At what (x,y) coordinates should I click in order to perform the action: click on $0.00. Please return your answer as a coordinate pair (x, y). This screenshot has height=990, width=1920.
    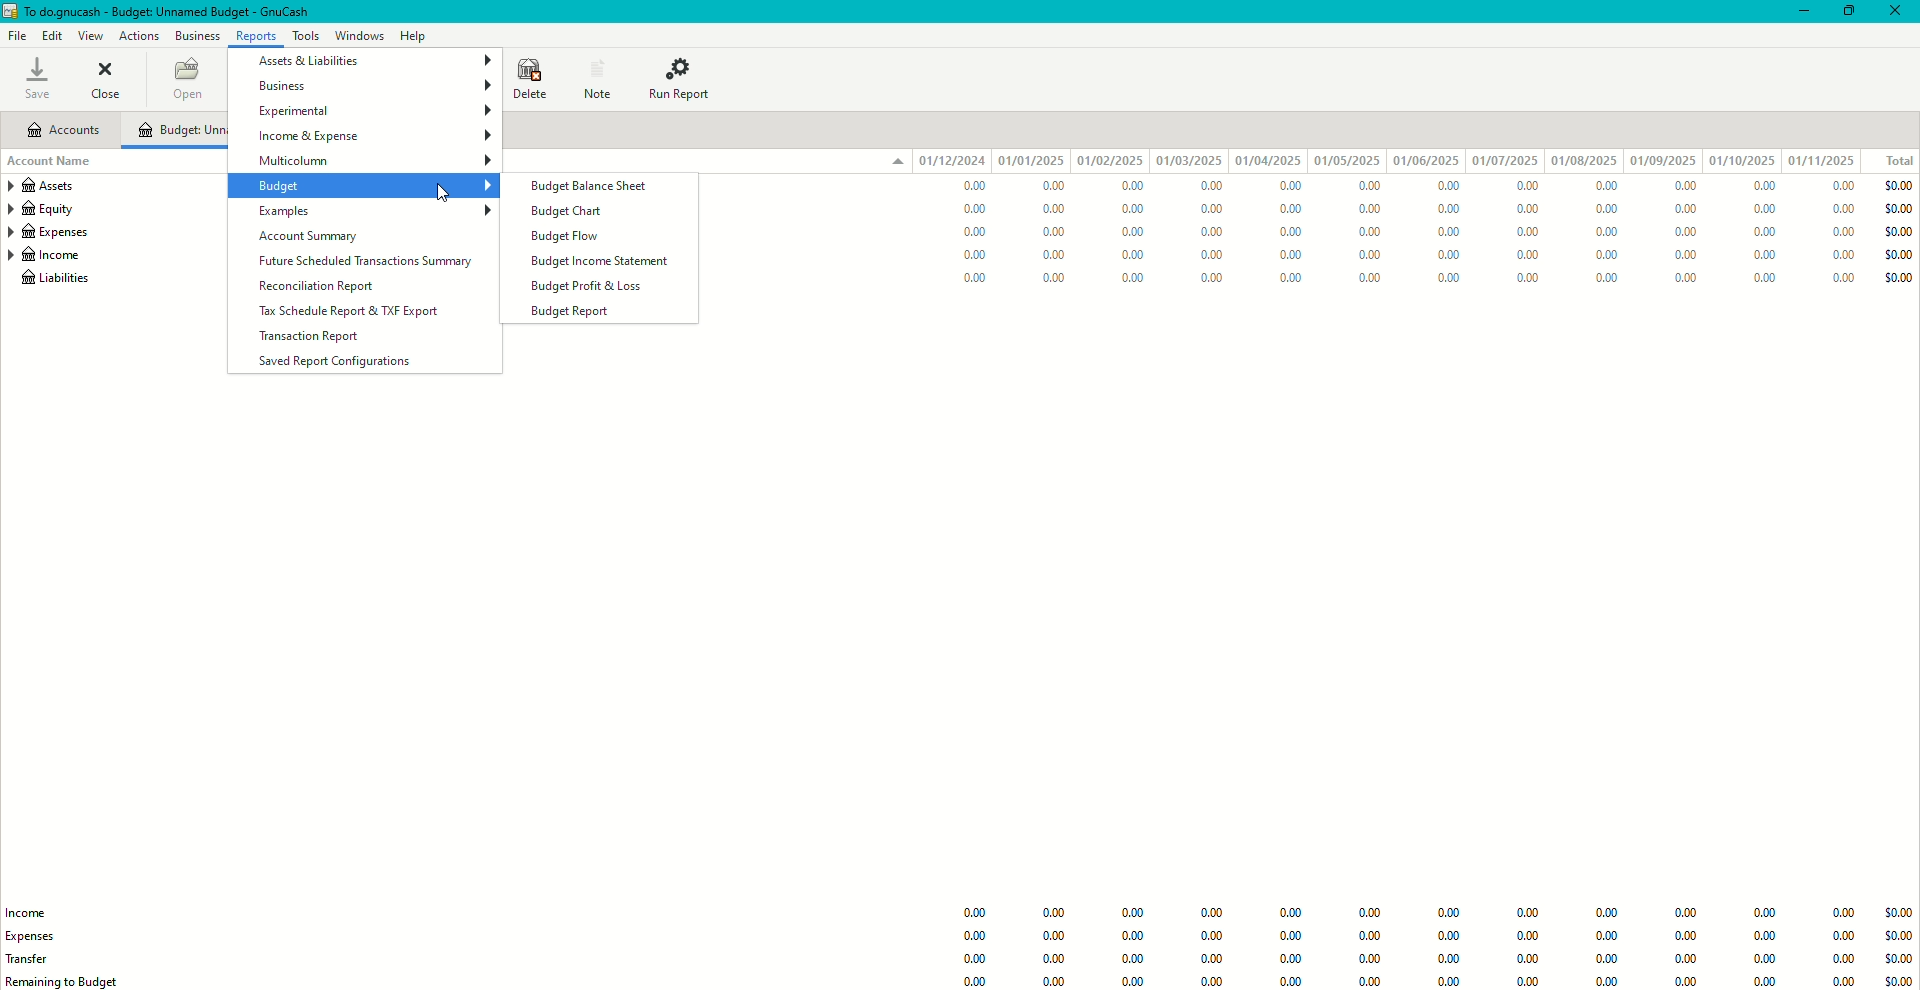
    Looking at the image, I should click on (1895, 254).